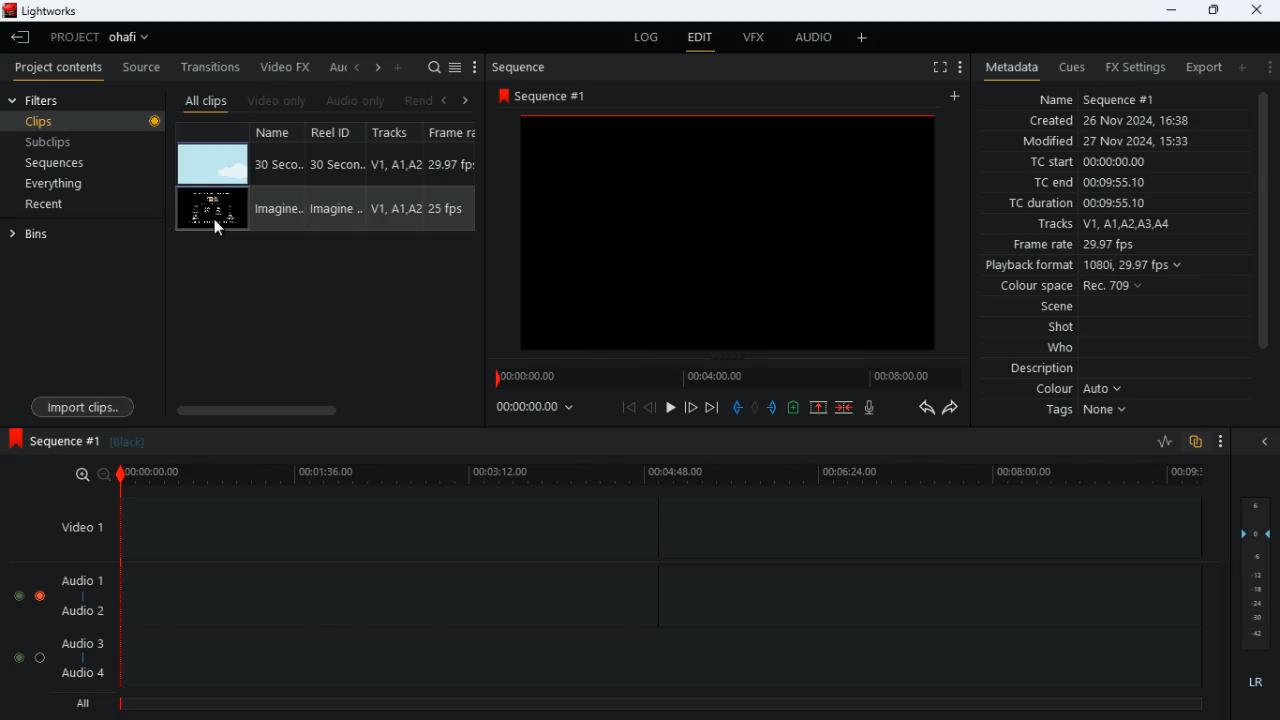  Describe the element at coordinates (874, 410) in the screenshot. I see `mic` at that location.